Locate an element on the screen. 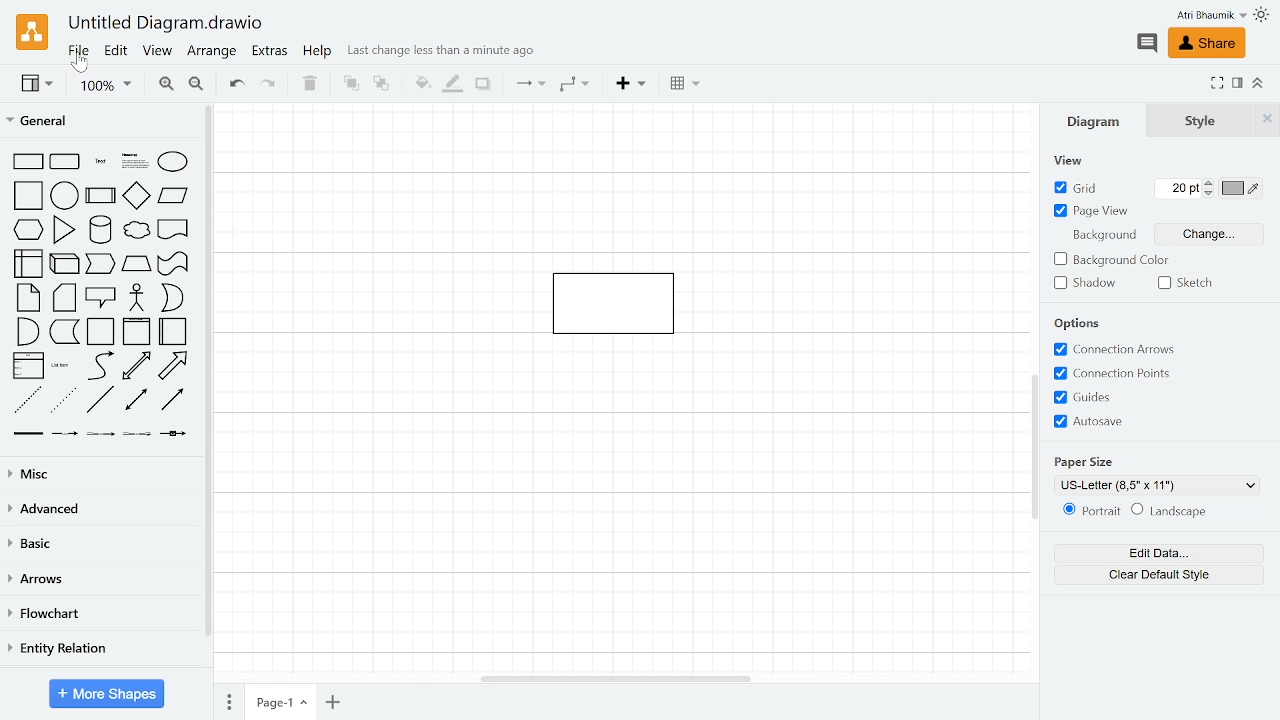 The height and width of the screenshot is (720, 1280). Page view is located at coordinates (1091, 211).